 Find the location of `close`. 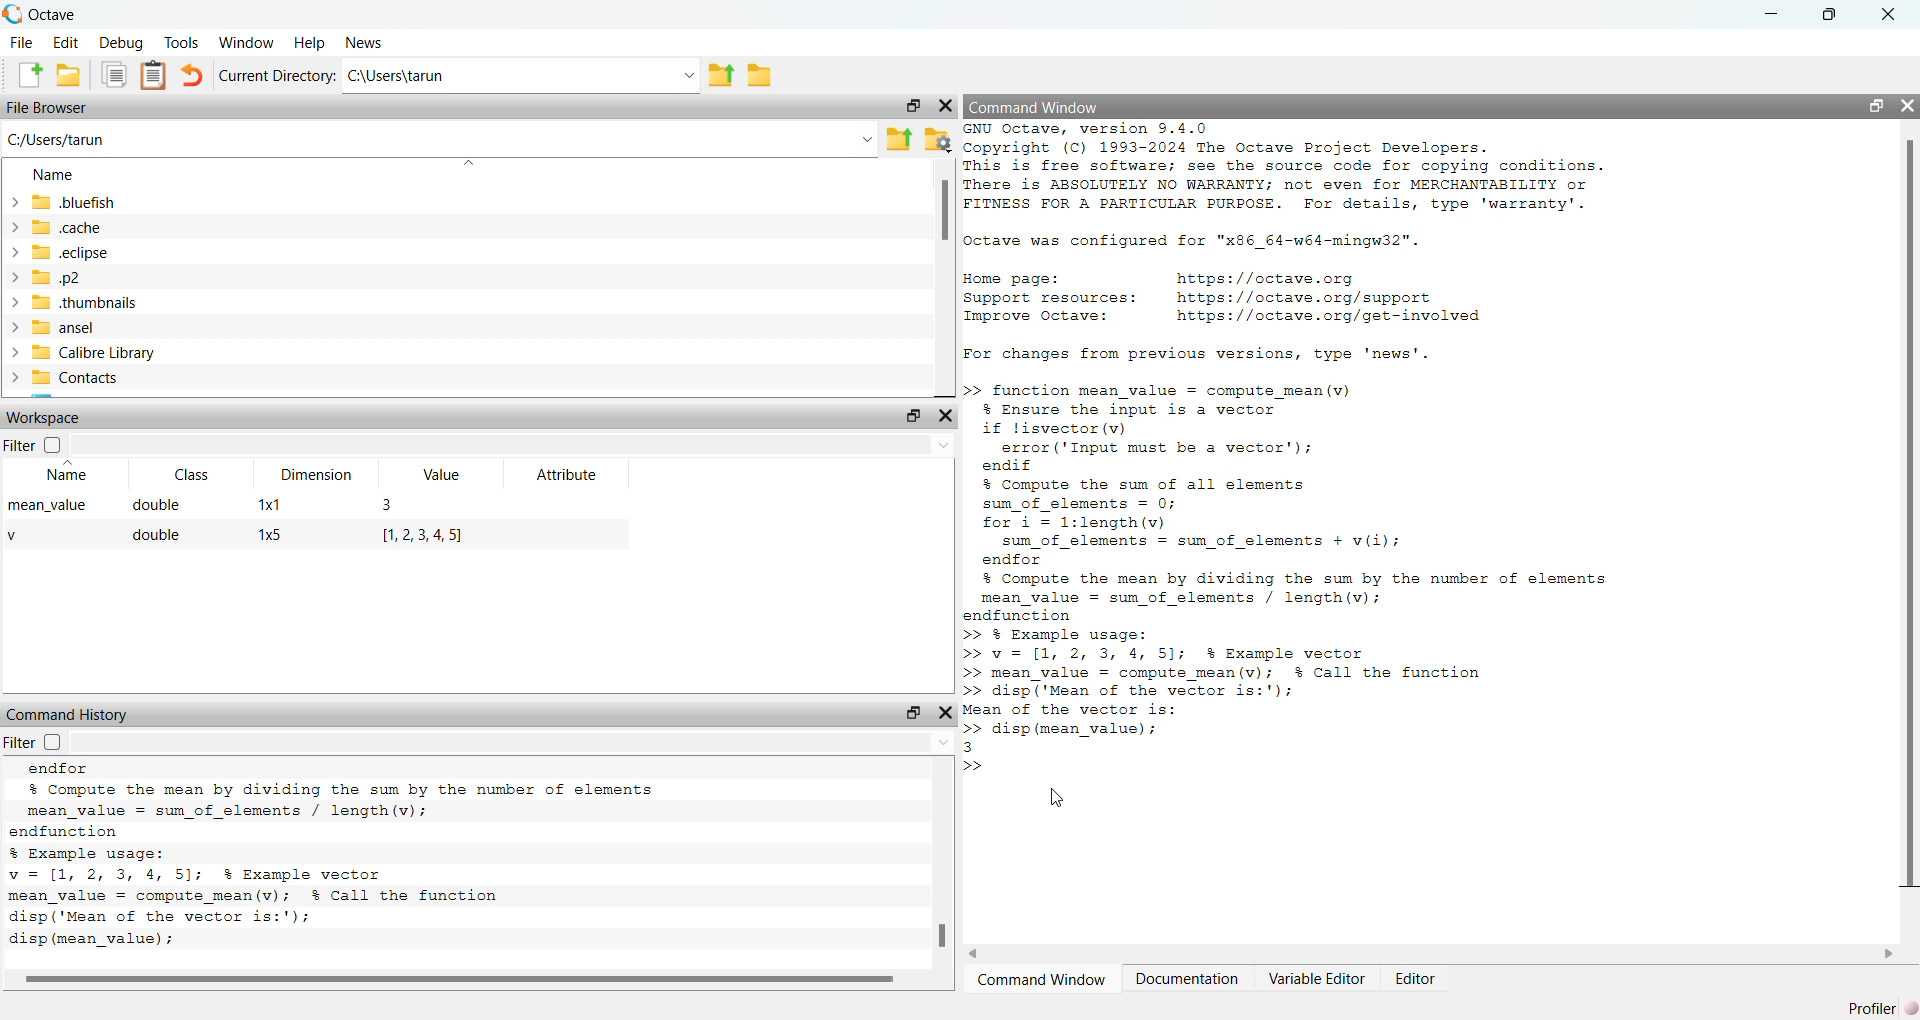

close is located at coordinates (947, 713).